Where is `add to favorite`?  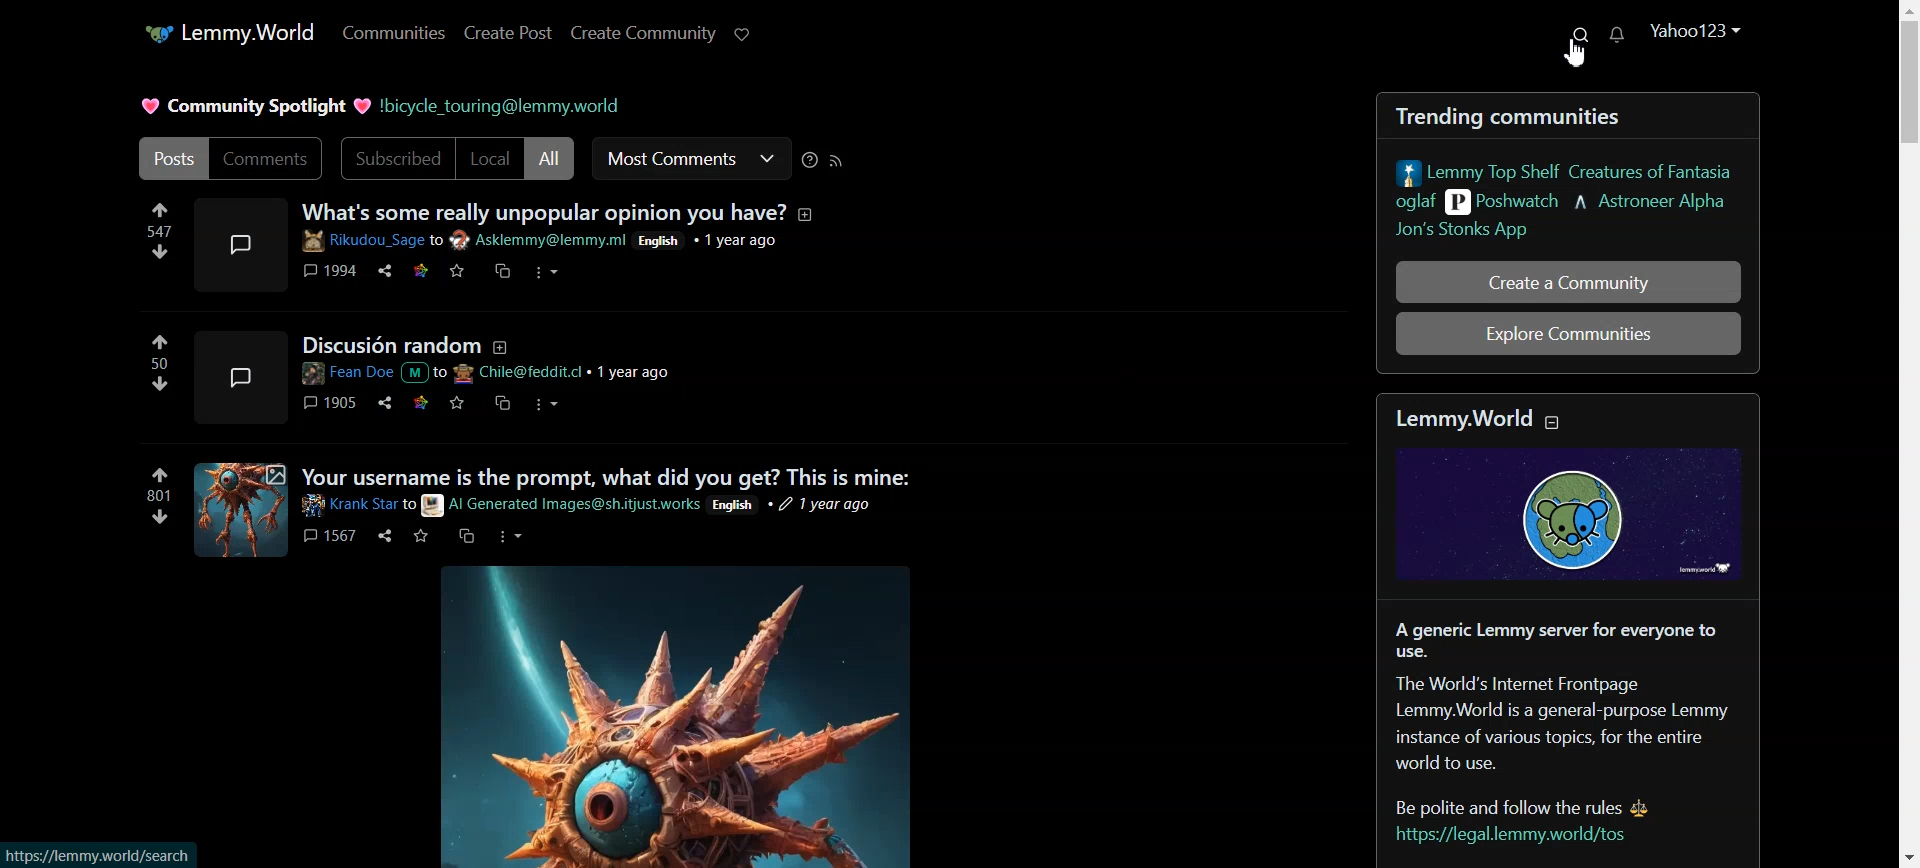 add to favorite is located at coordinates (460, 272).